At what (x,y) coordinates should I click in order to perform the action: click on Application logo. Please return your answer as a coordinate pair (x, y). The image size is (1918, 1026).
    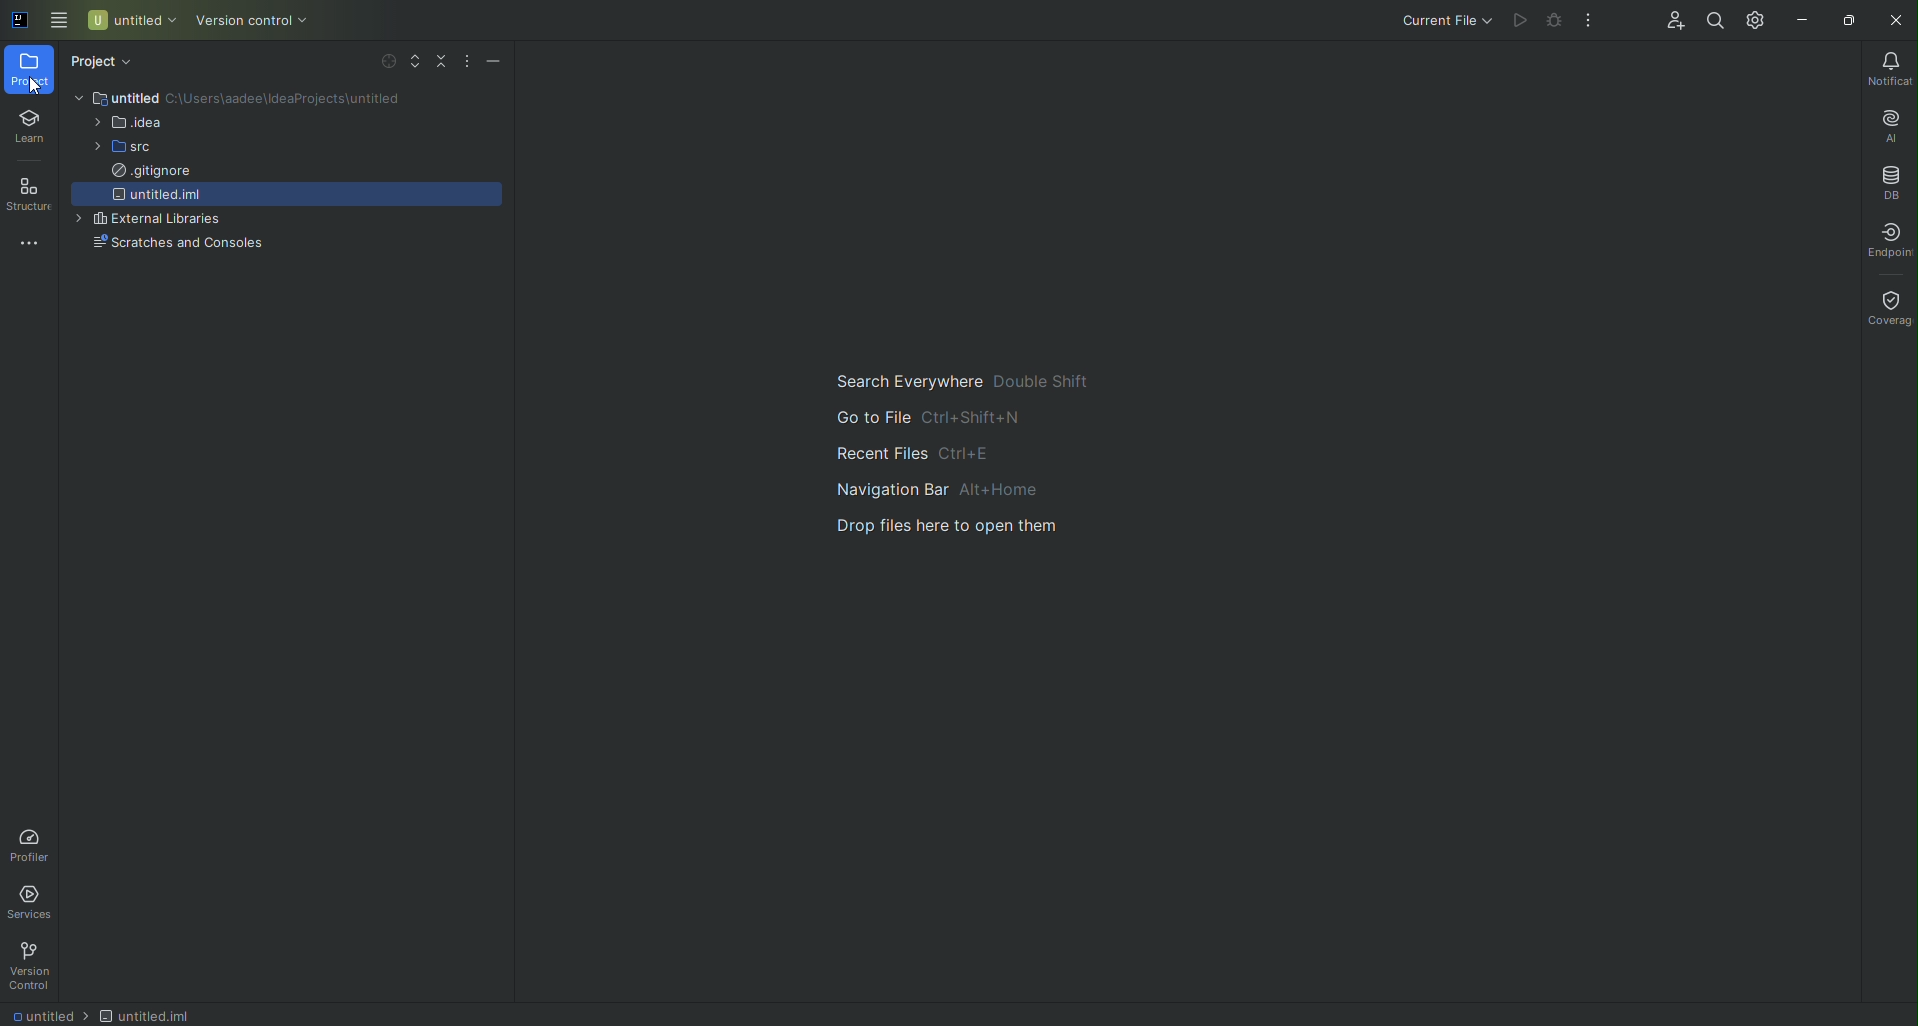
    Looking at the image, I should click on (15, 21).